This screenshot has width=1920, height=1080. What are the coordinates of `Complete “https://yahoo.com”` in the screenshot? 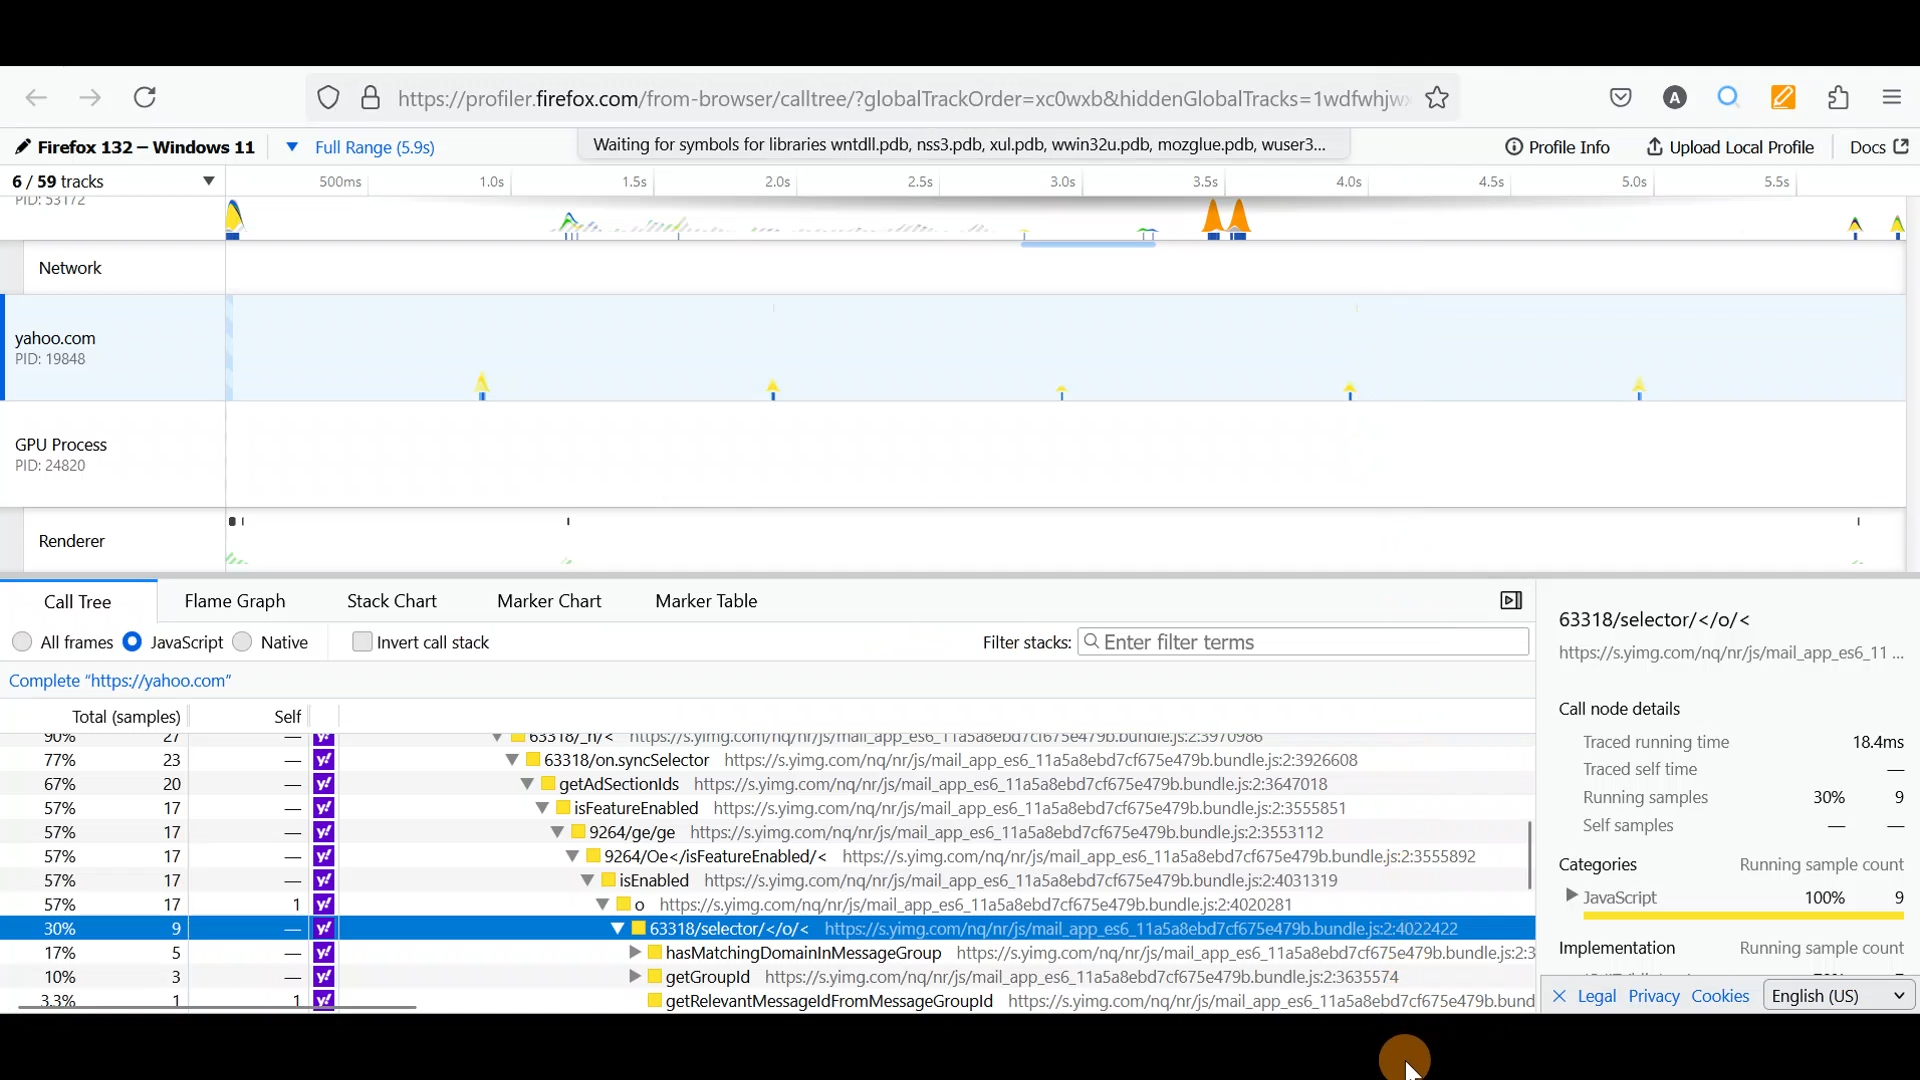 It's located at (168, 678).